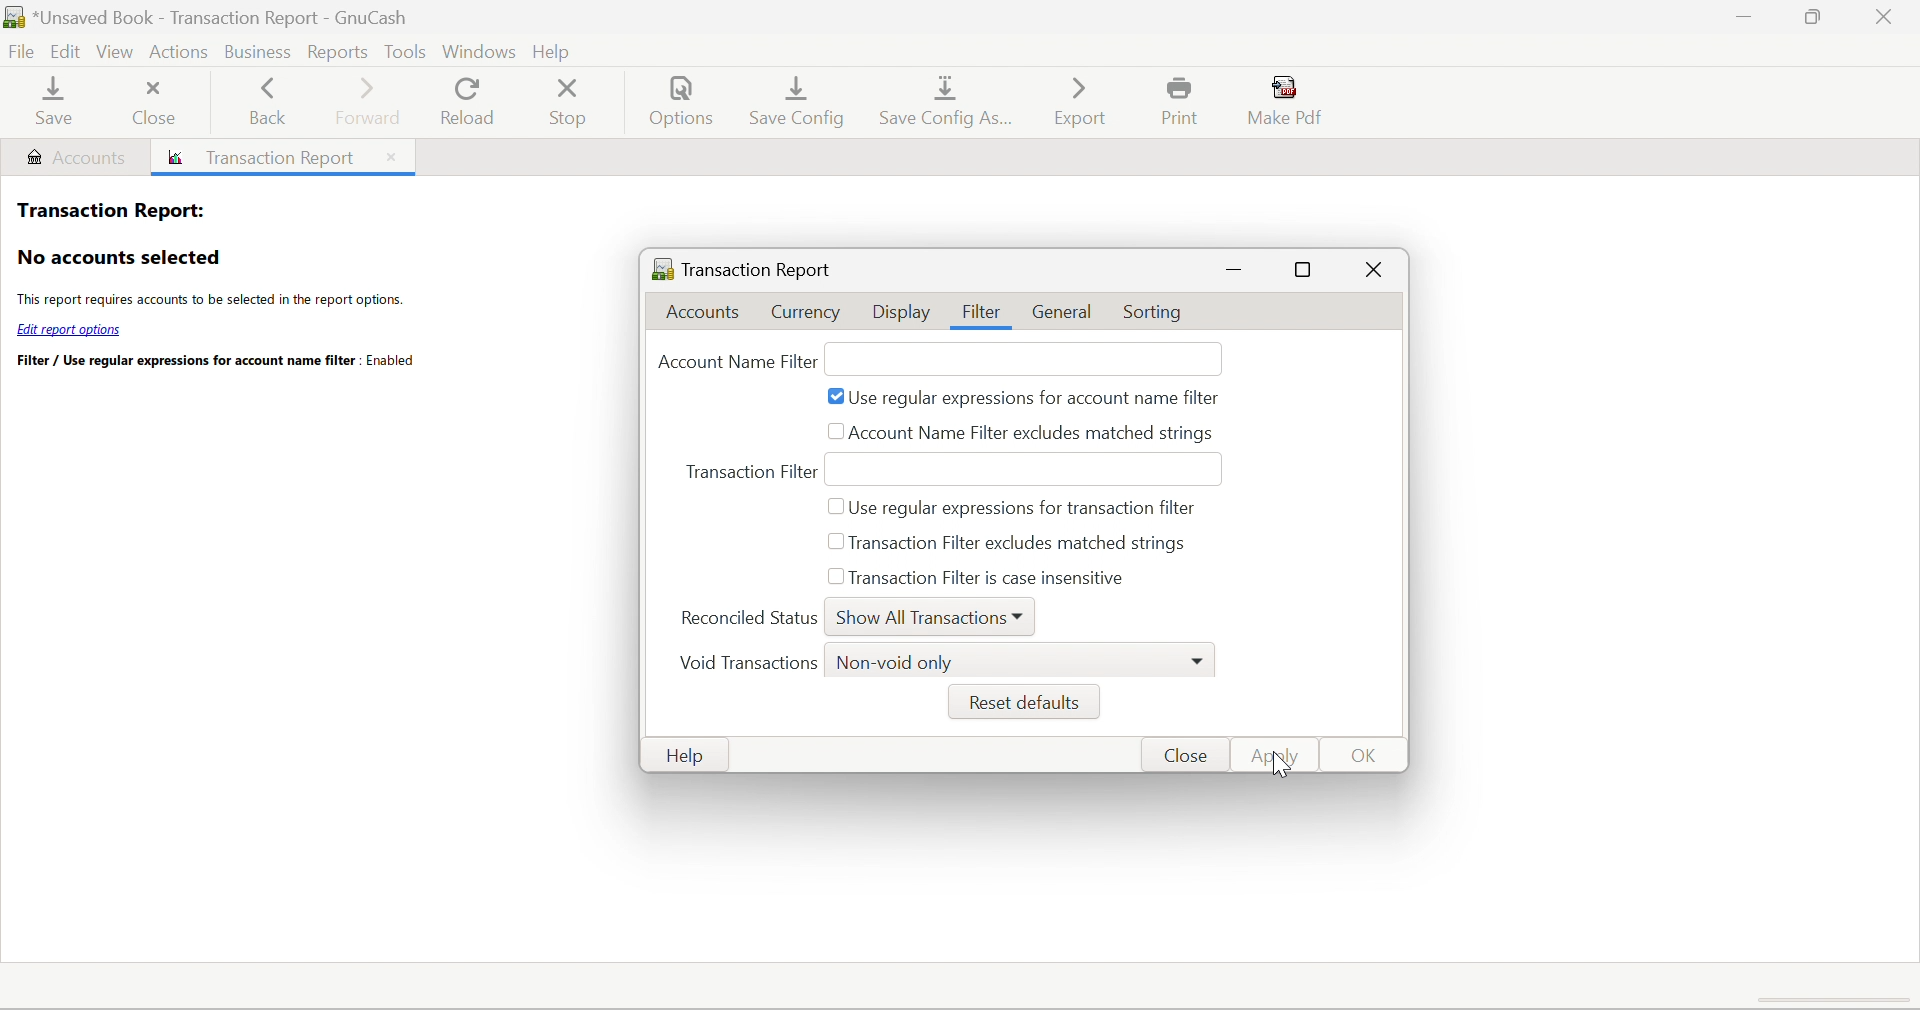 This screenshot has width=1920, height=1010. I want to click on Sorting, so click(1157, 314).